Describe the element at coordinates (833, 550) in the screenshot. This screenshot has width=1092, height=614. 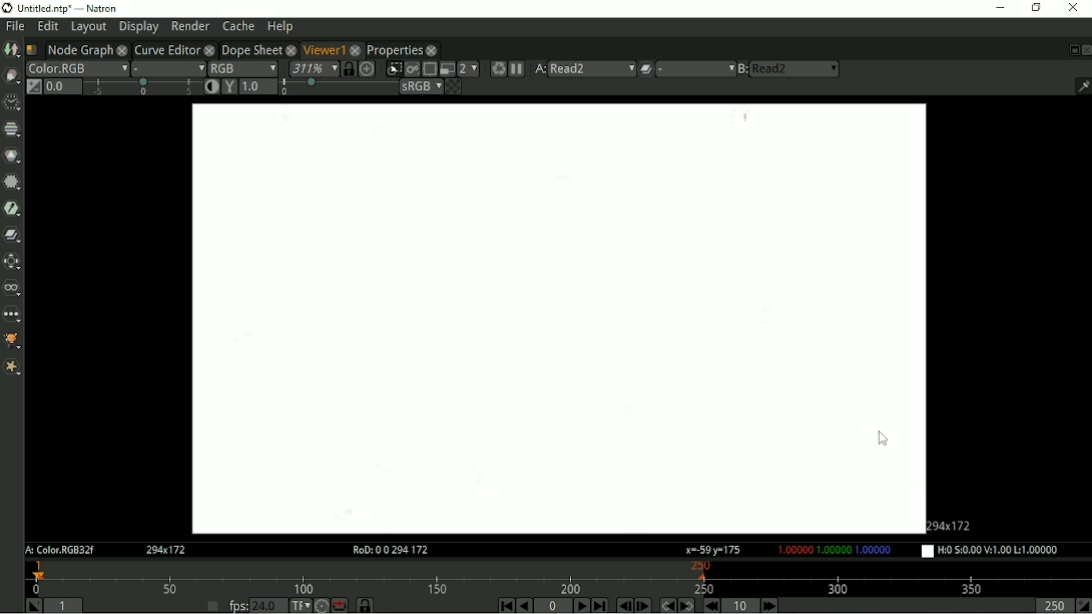
I see `1.00000` at that location.